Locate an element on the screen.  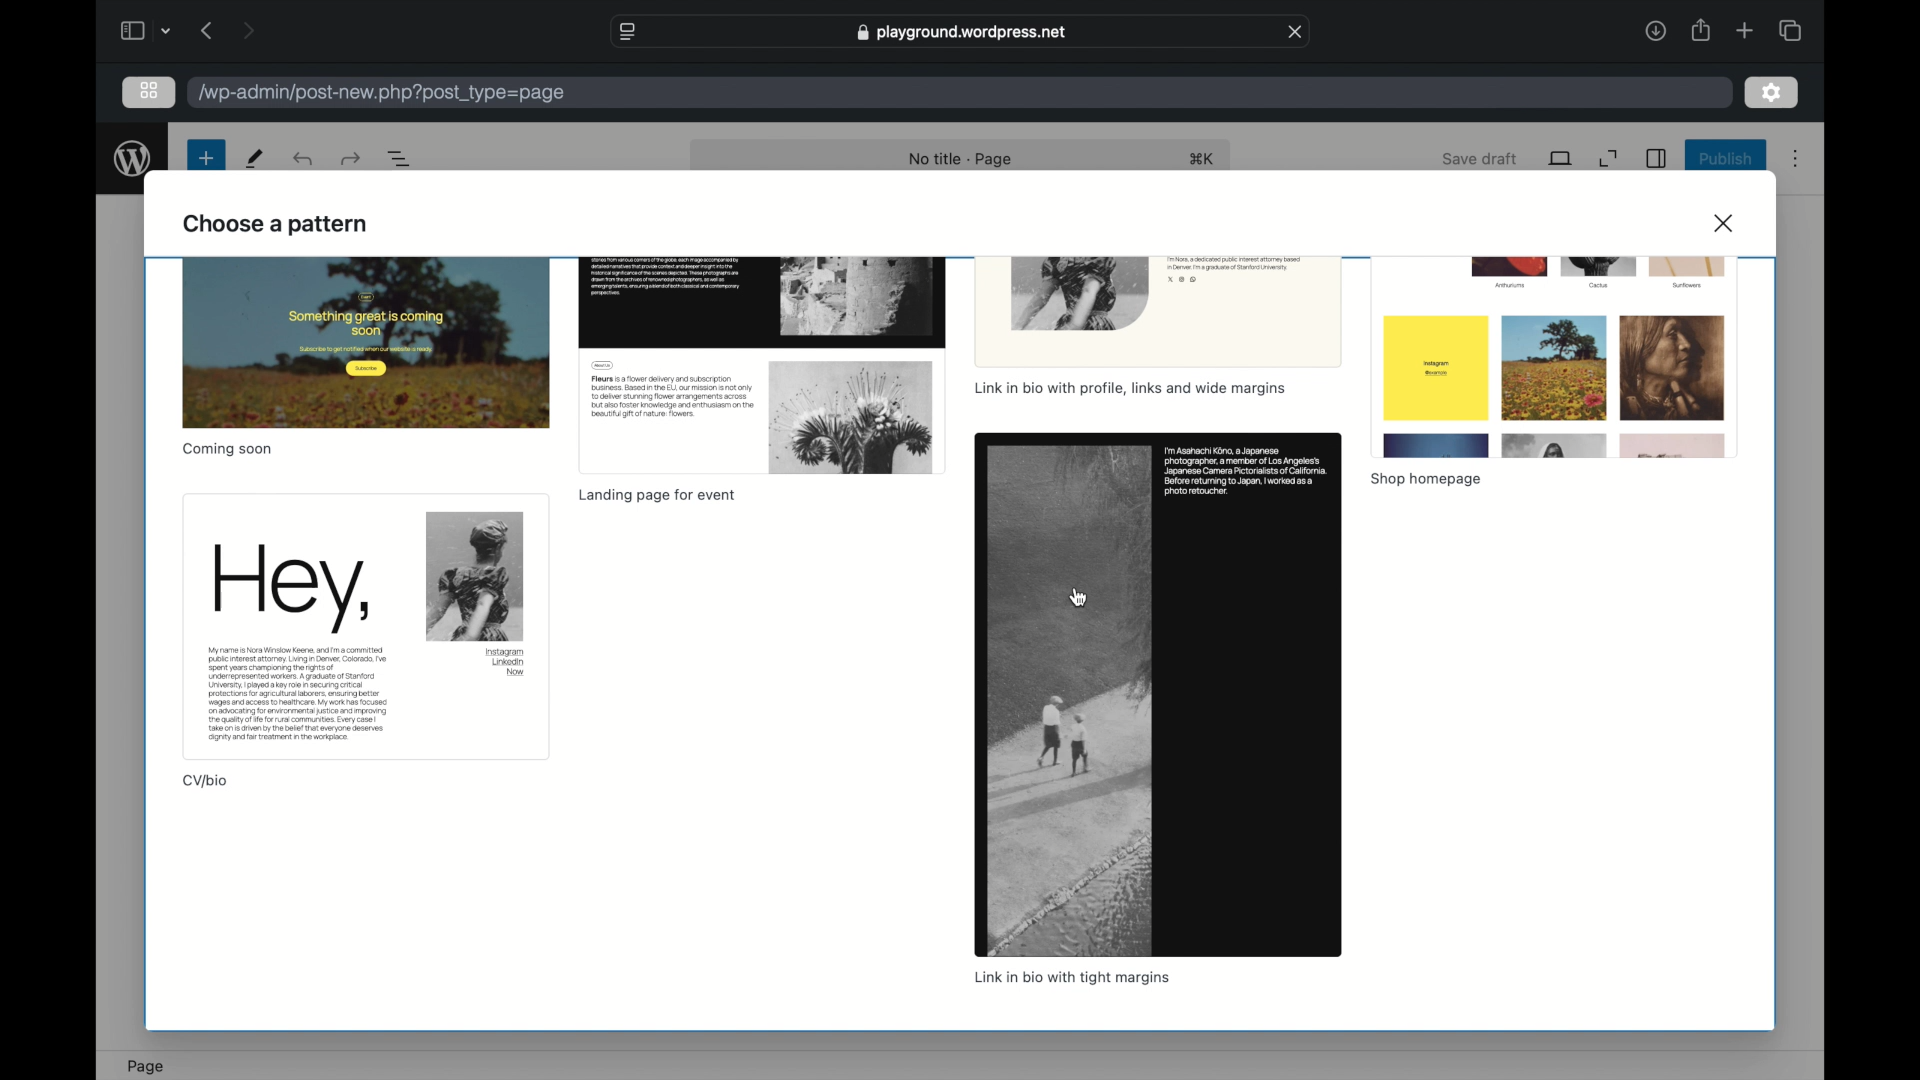
wordpress is located at coordinates (132, 158).